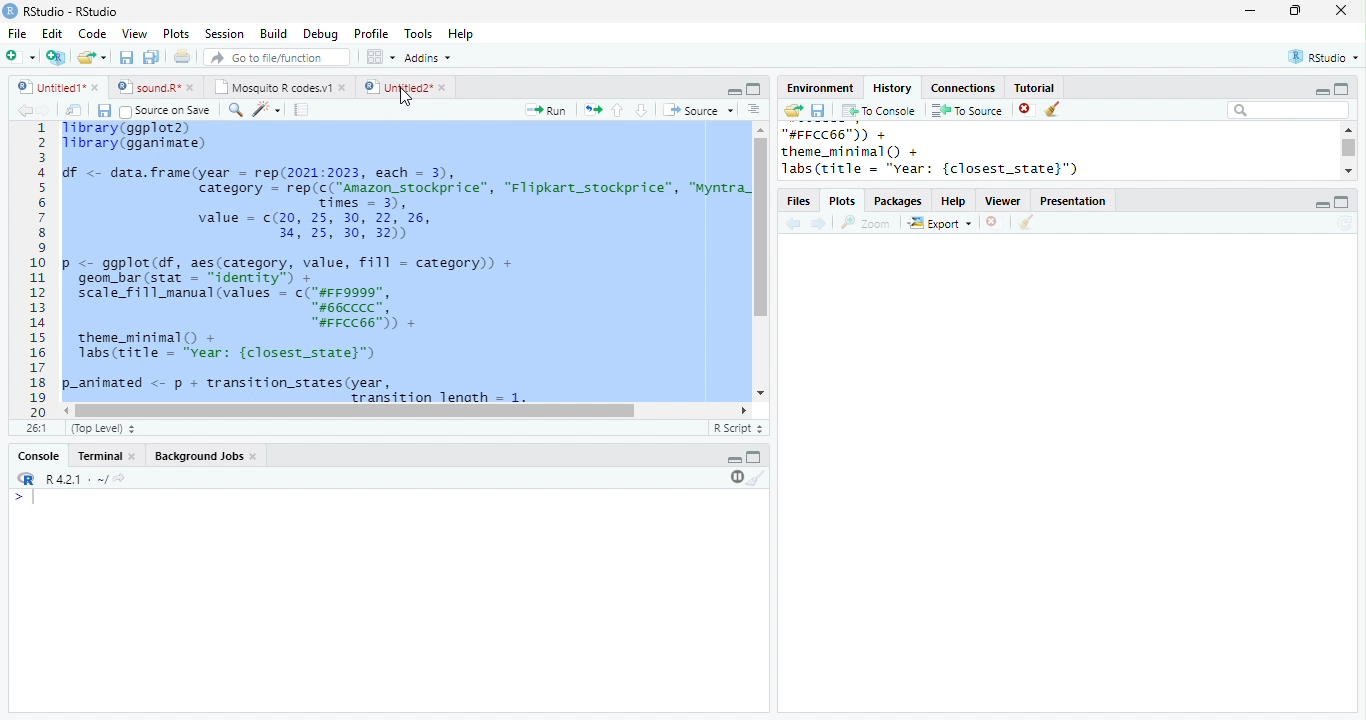 Image resolution: width=1366 pixels, height=720 pixels. What do you see at coordinates (356, 411) in the screenshot?
I see `scroll bar` at bounding box center [356, 411].